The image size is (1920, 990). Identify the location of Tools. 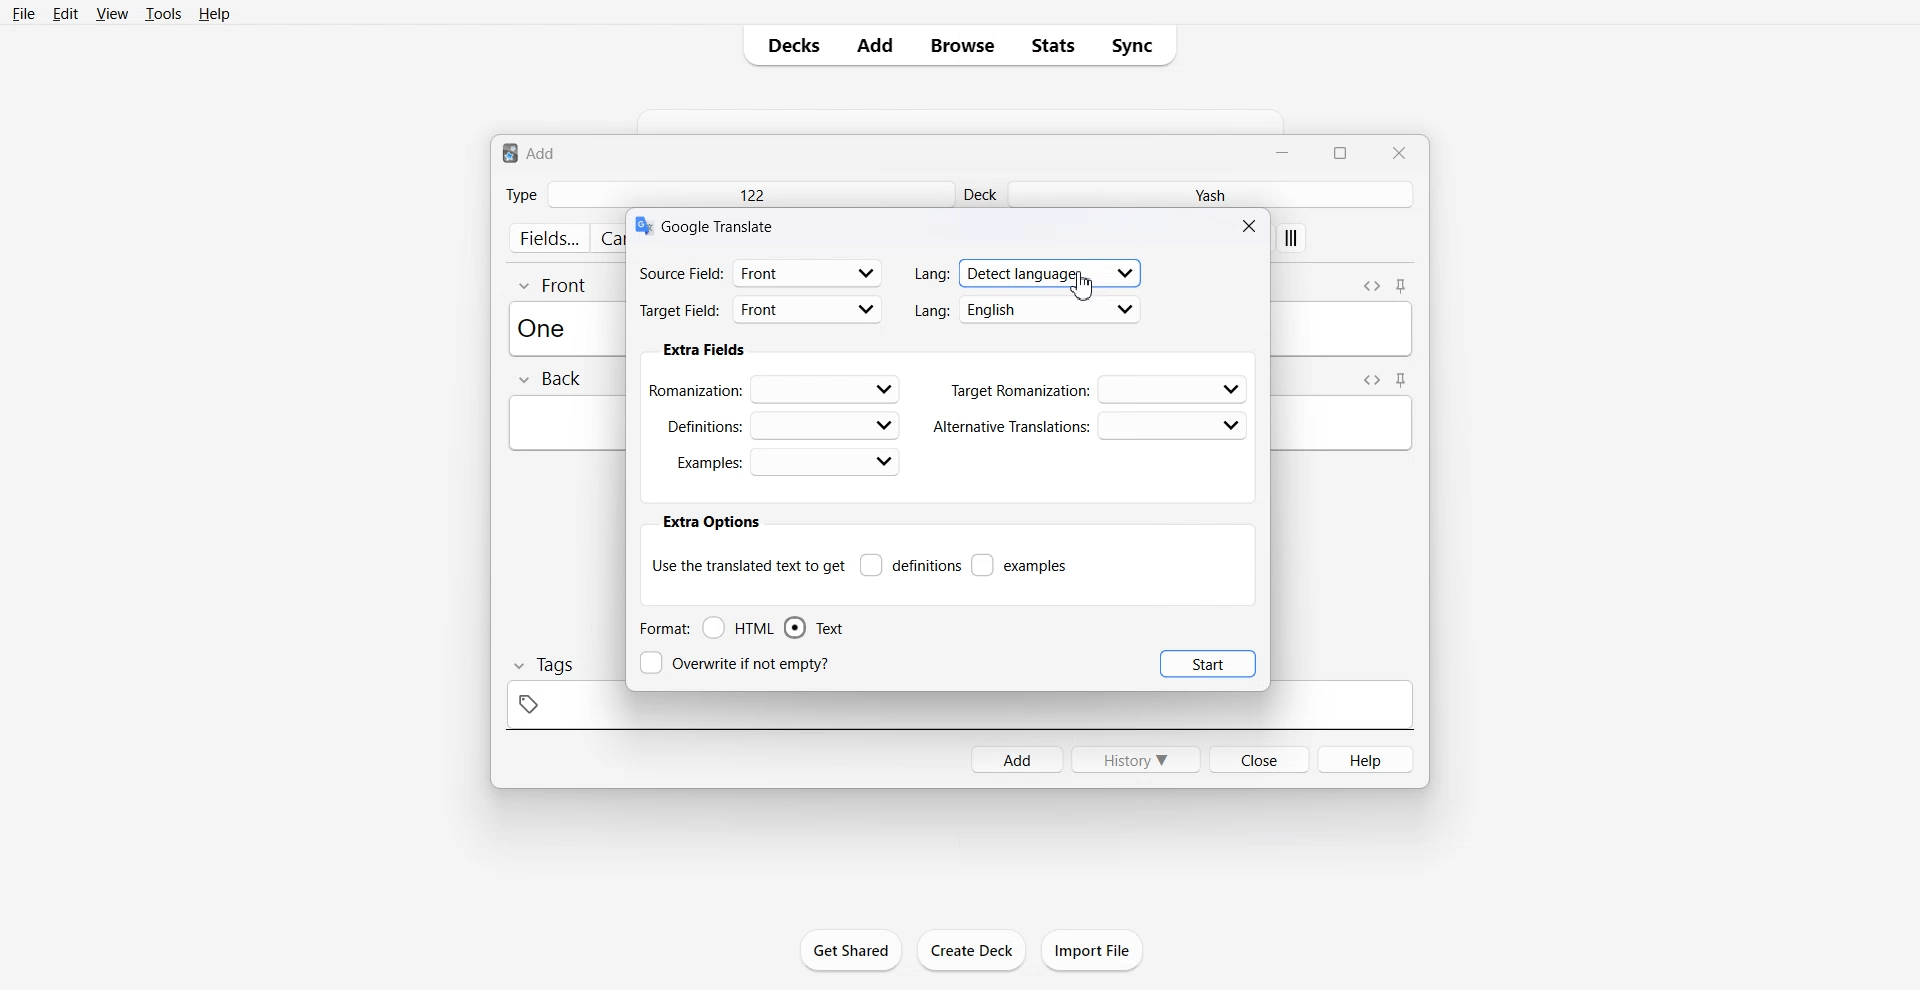
(163, 13).